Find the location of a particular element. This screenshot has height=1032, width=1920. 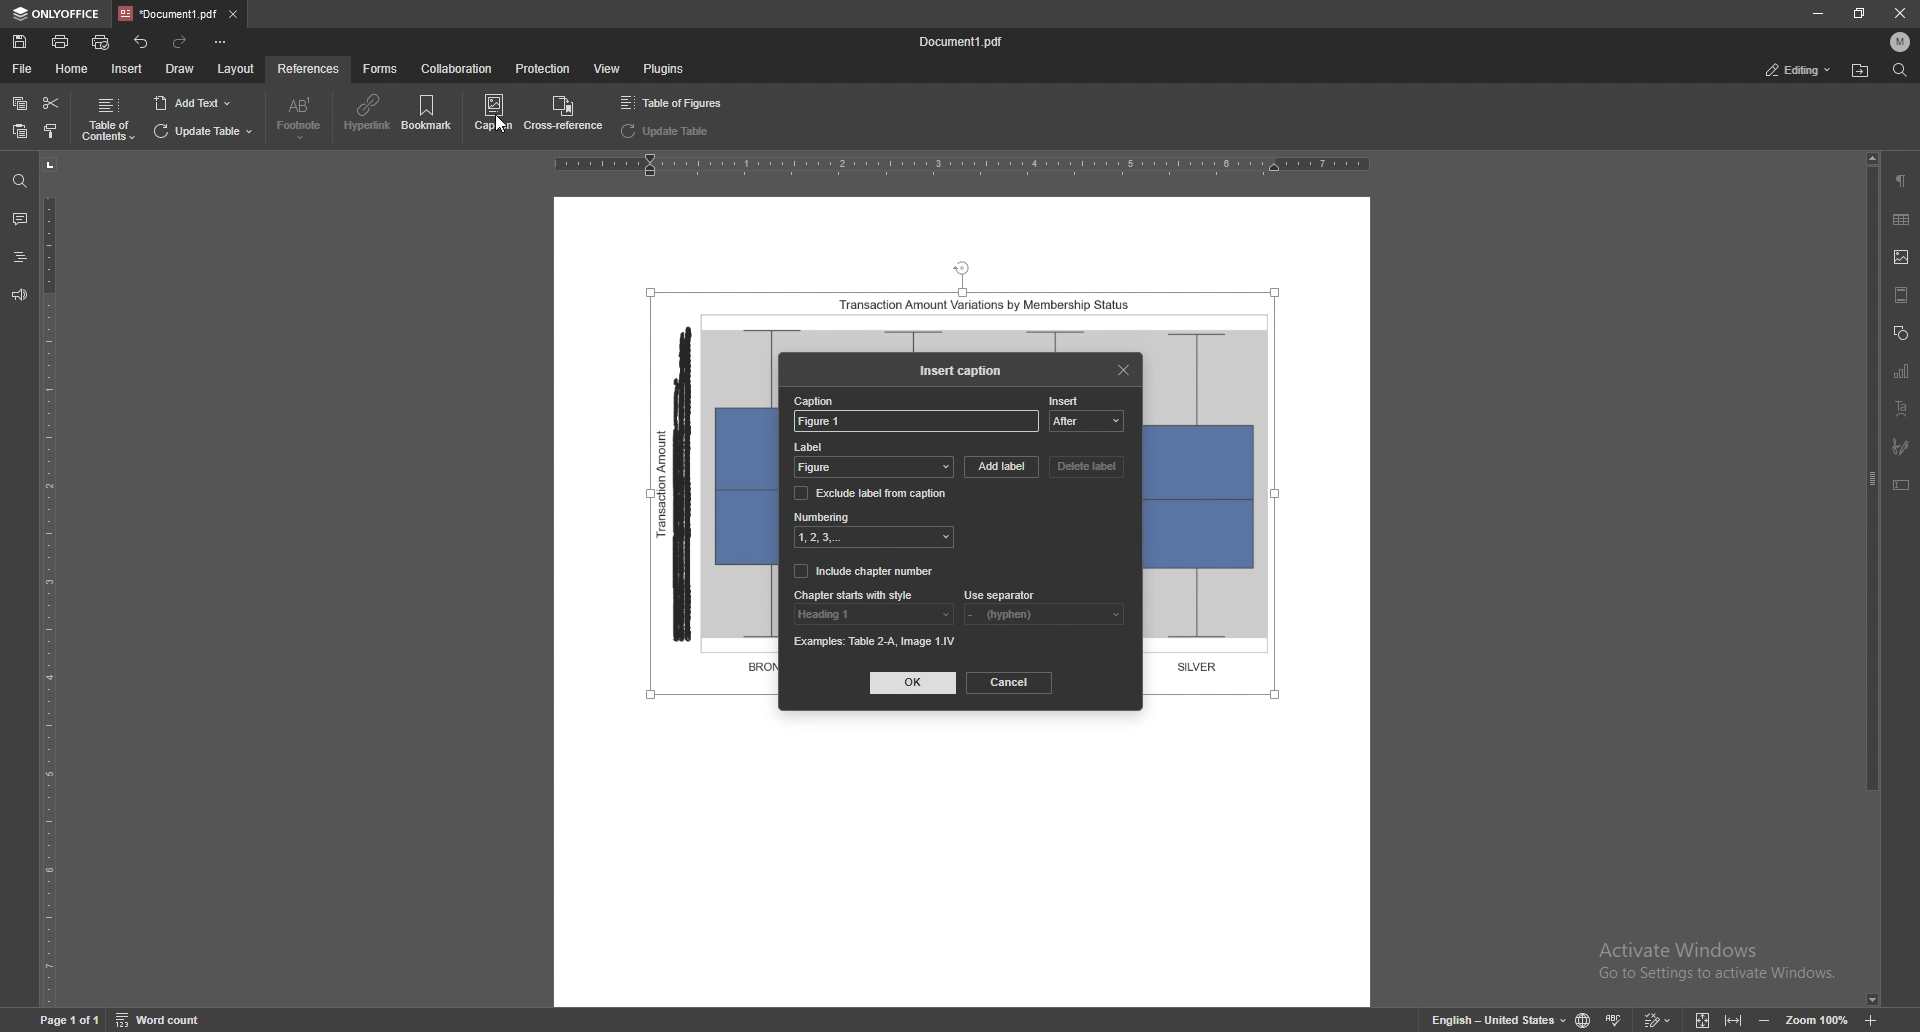

after is located at coordinates (1089, 419).